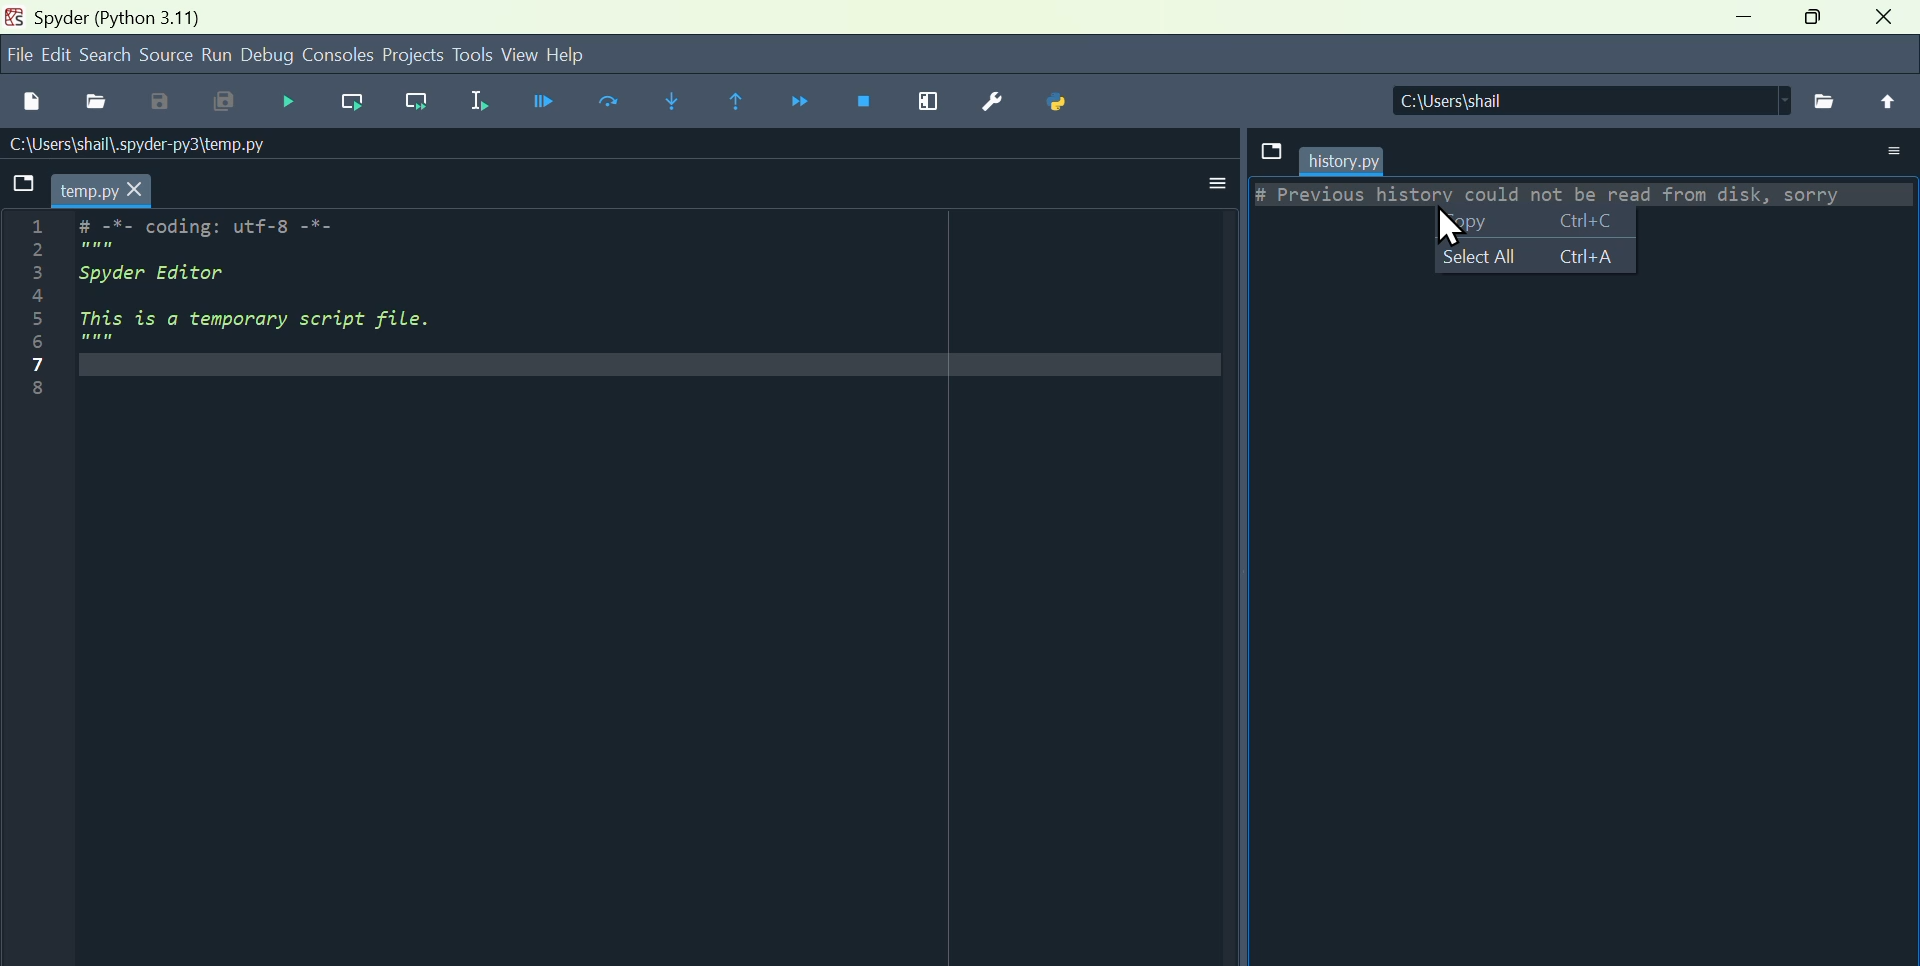 The width and height of the screenshot is (1920, 966). What do you see at coordinates (26, 189) in the screenshot?
I see `Browse tabs` at bounding box center [26, 189].